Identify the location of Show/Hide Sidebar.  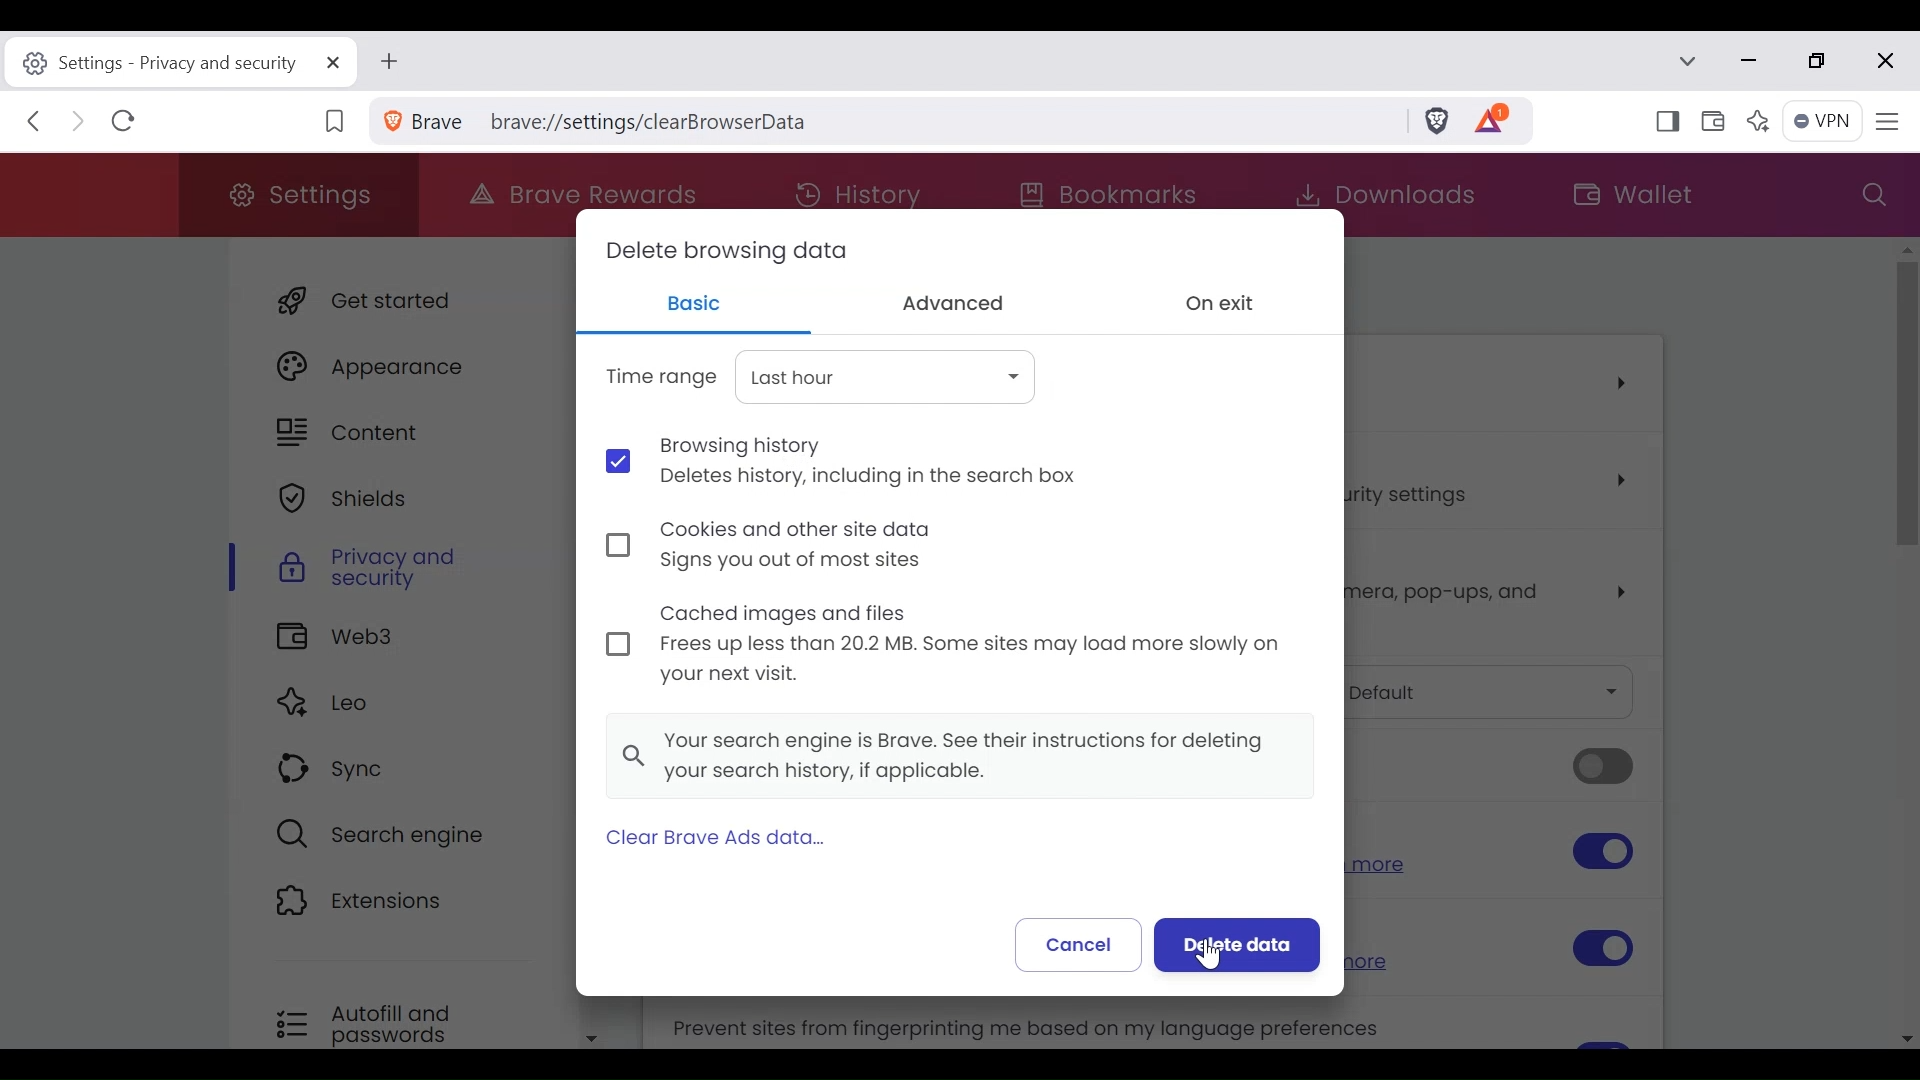
(1665, 124).